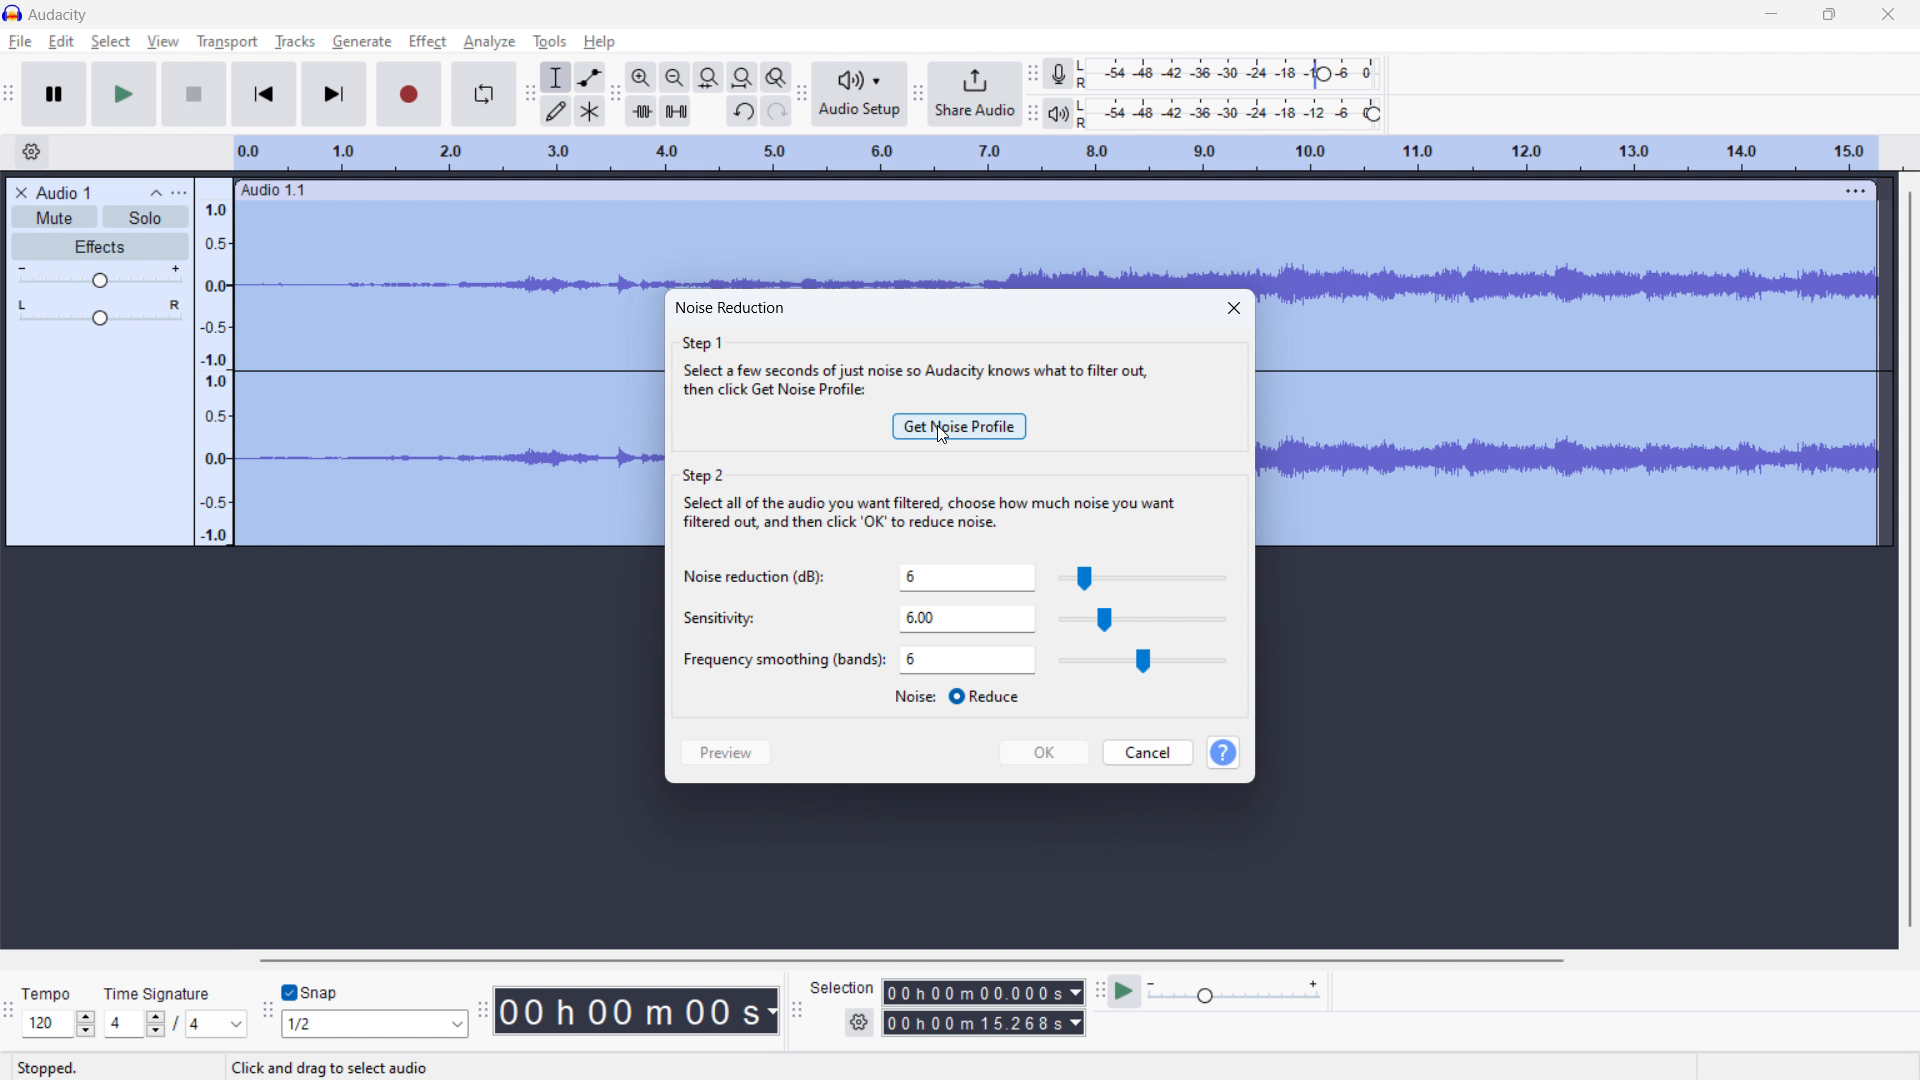 This screenshot has width=1920, height=1080. I want to click on step 1, so click(914, 363).